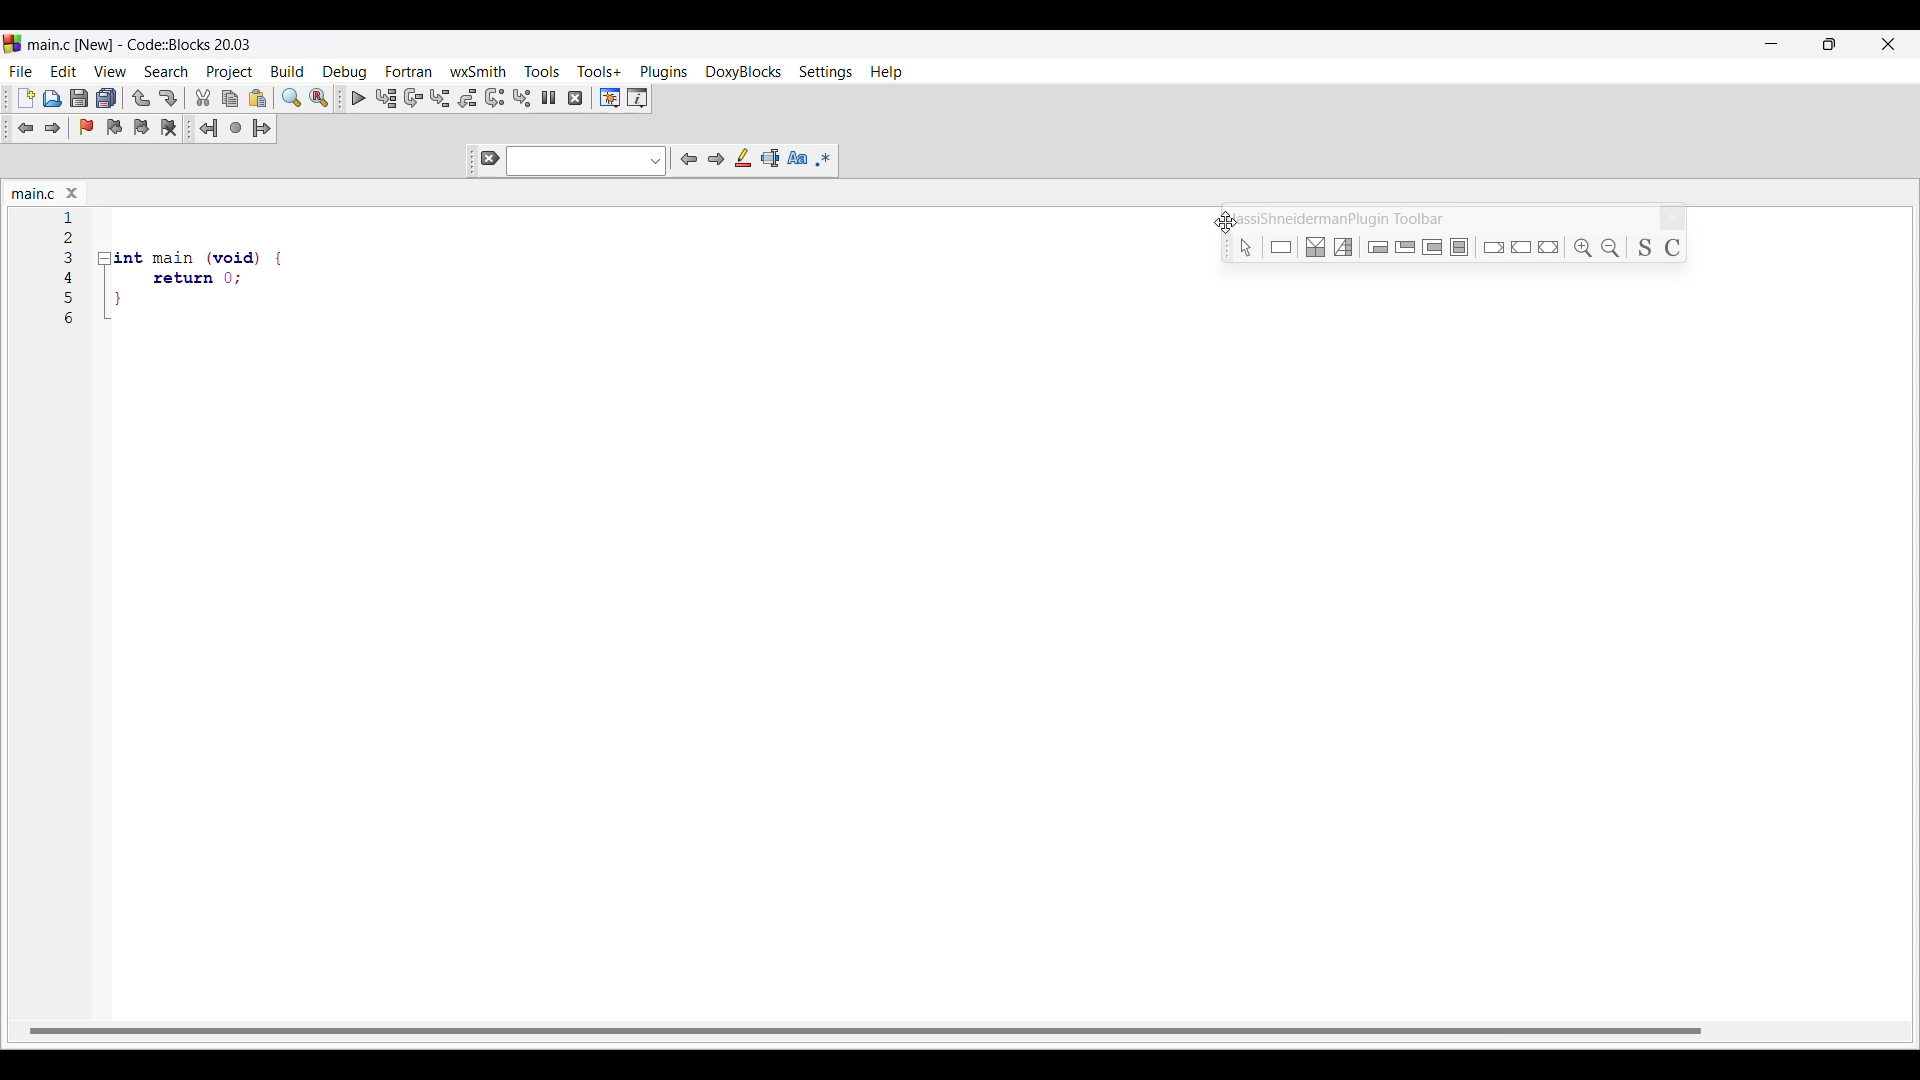  What do you see at coordinates (610, 98) in the screenshot?
I see `Debugging windows` at bounding box center [610, 98].